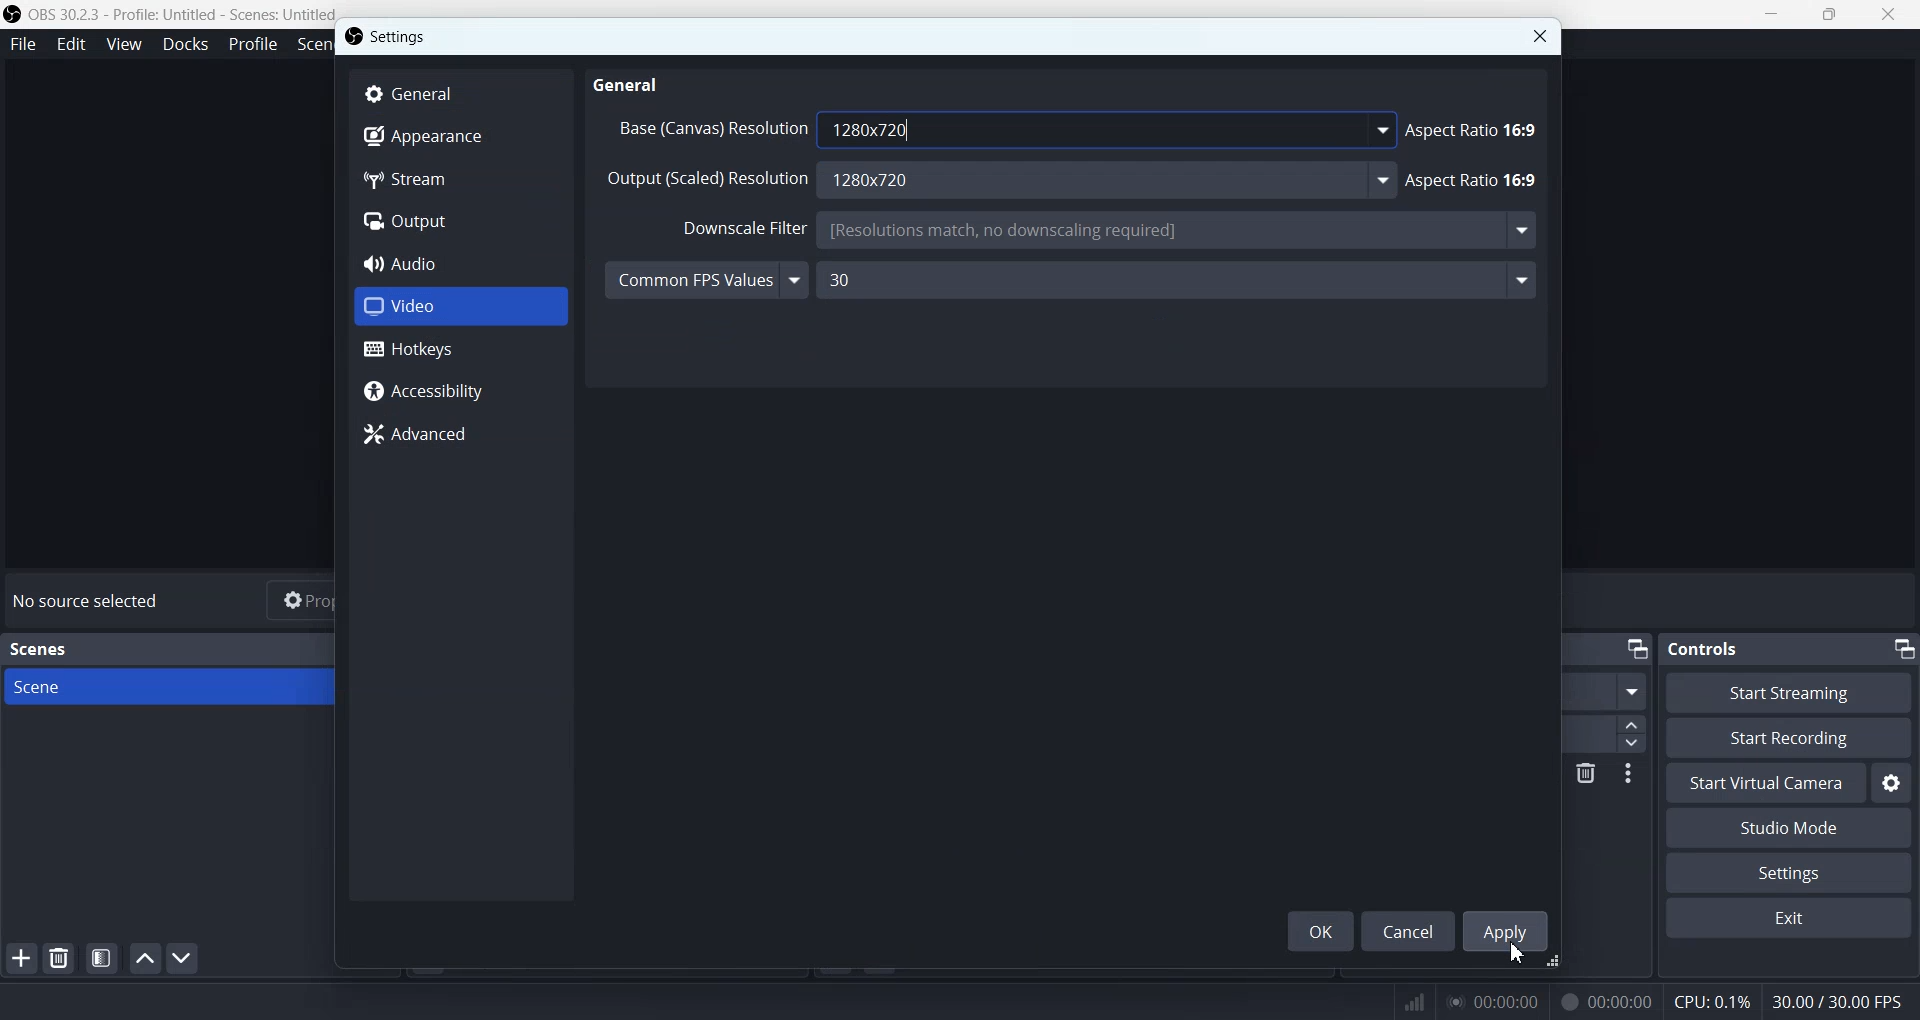  What do you see at coordinates (167, 685) in the screenshot?
I see `Scene ` at bounding box center [167, 685].